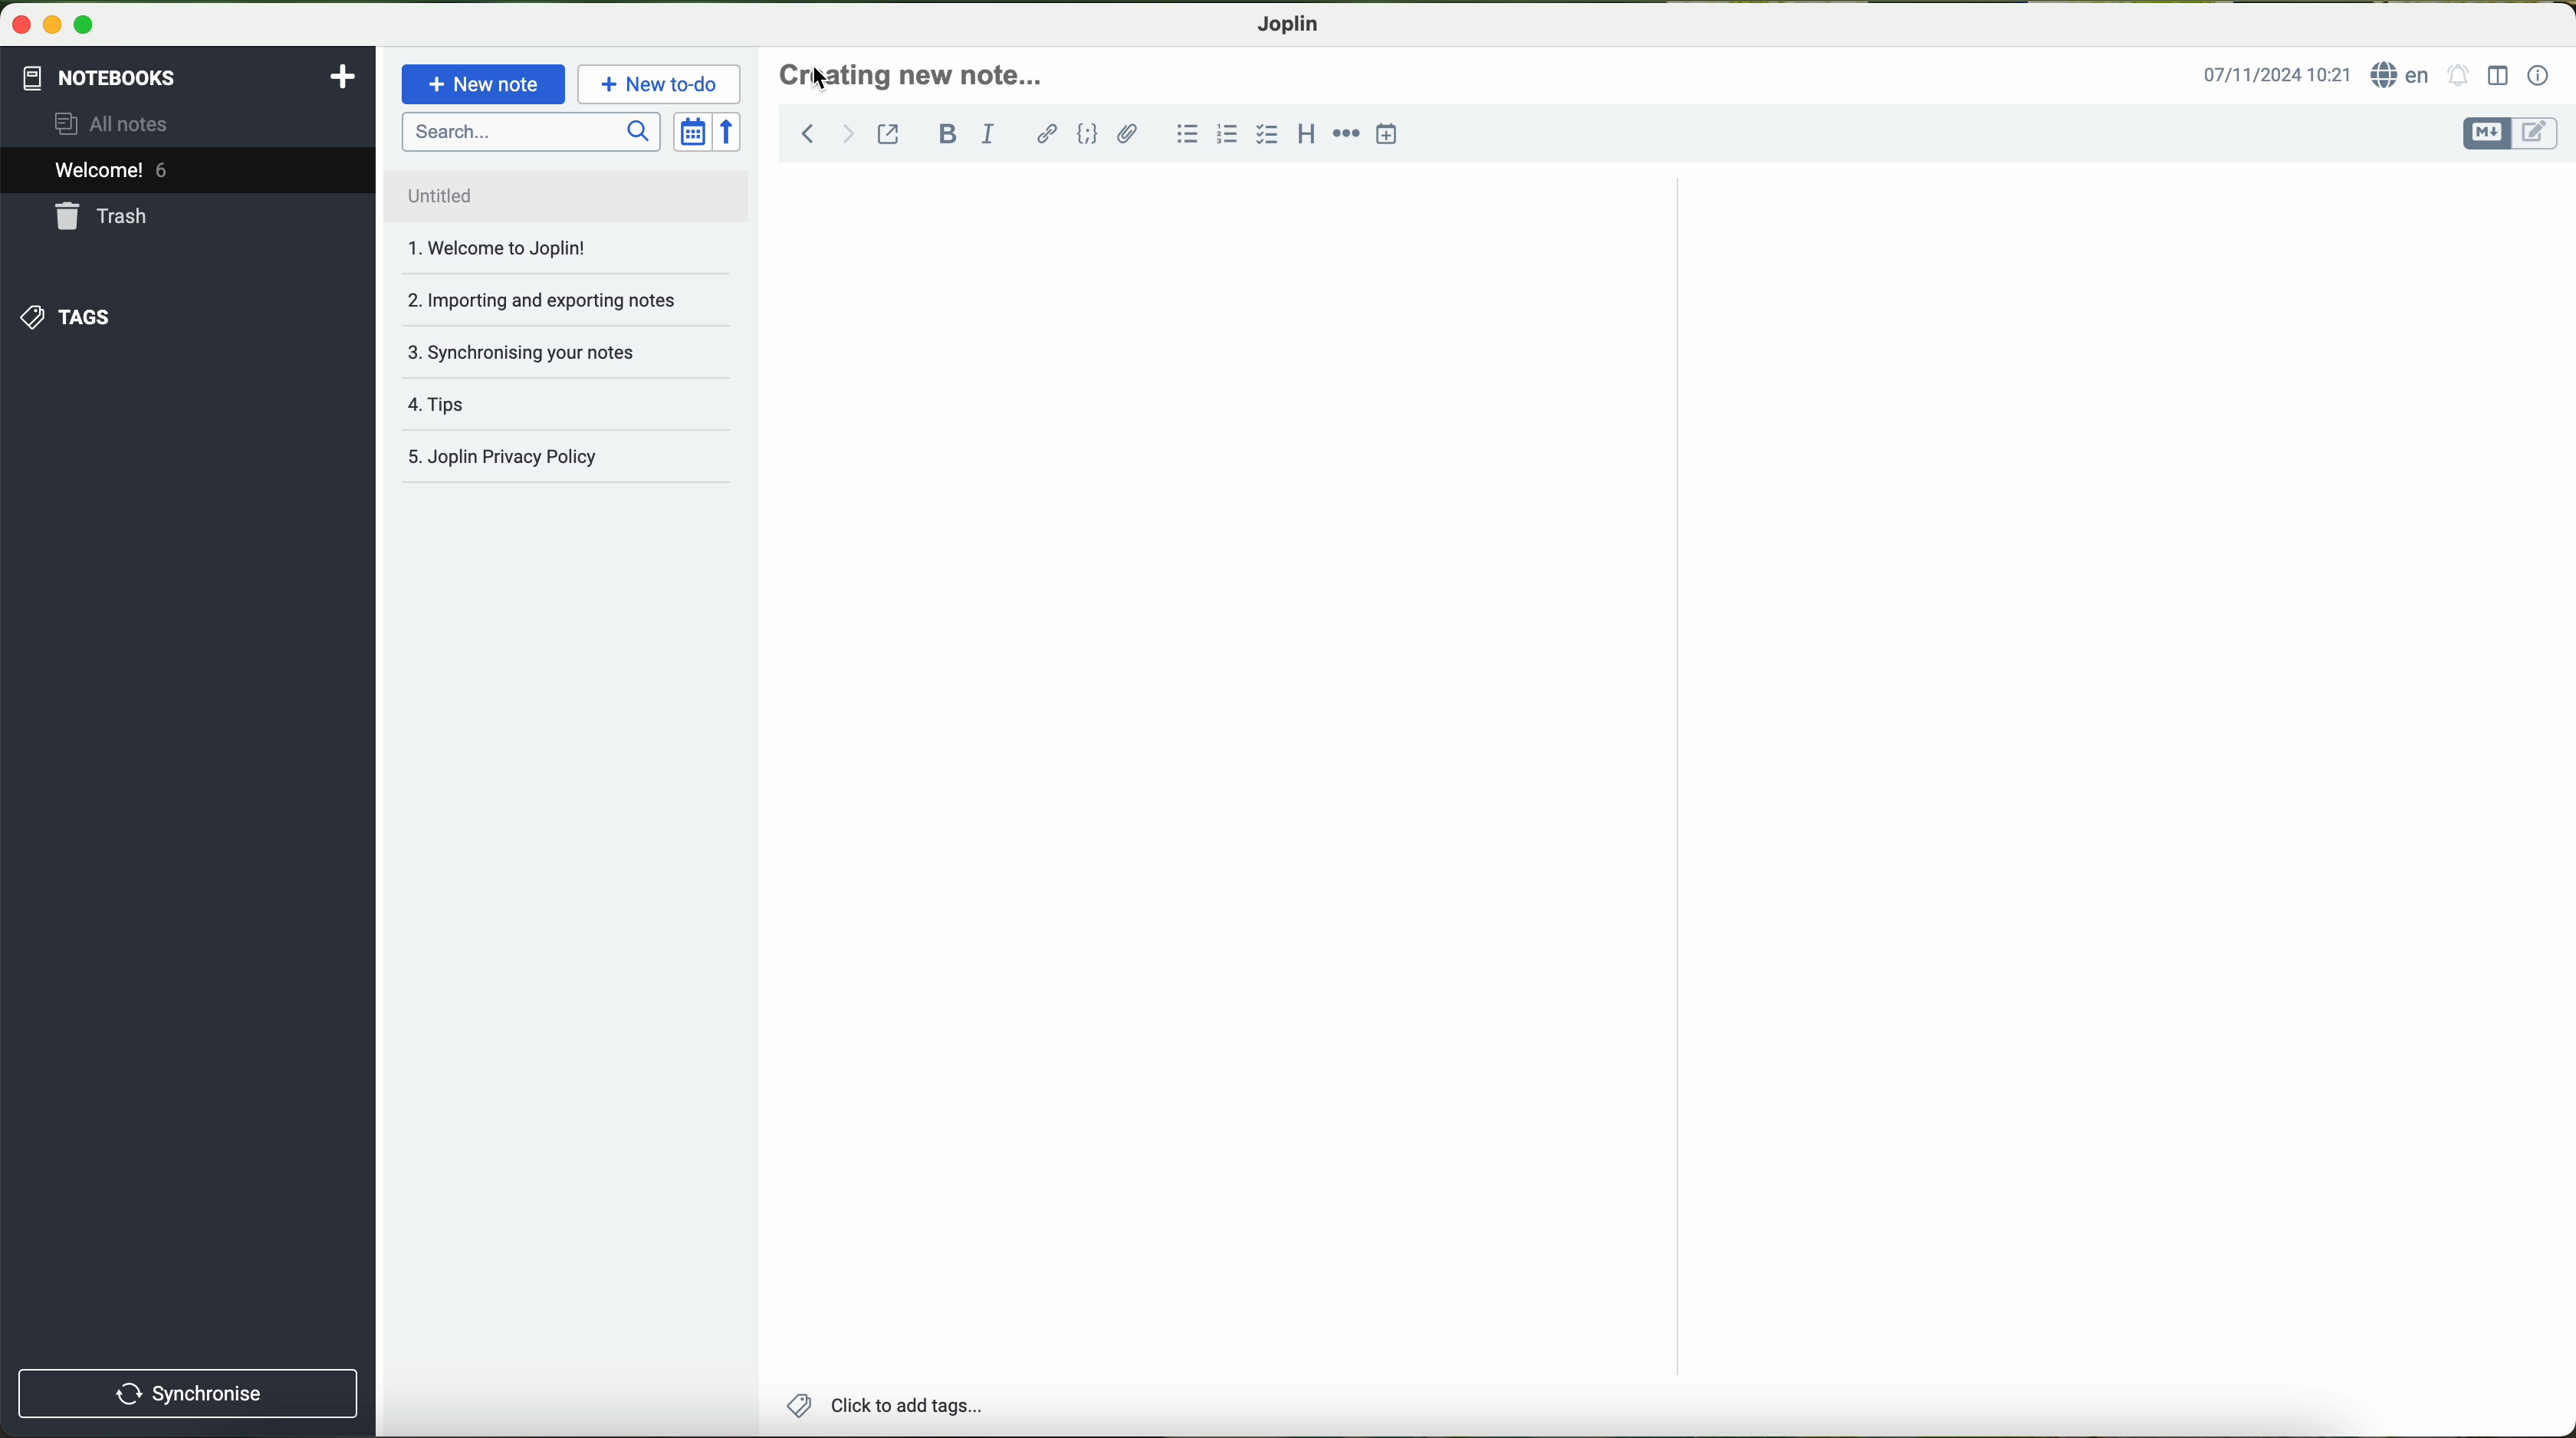 This screenshot has height=1438, width=2576. What do you see at coordinates (825, 84) in the screenshot?
I see `cursor` at bounding box center [825, 84].